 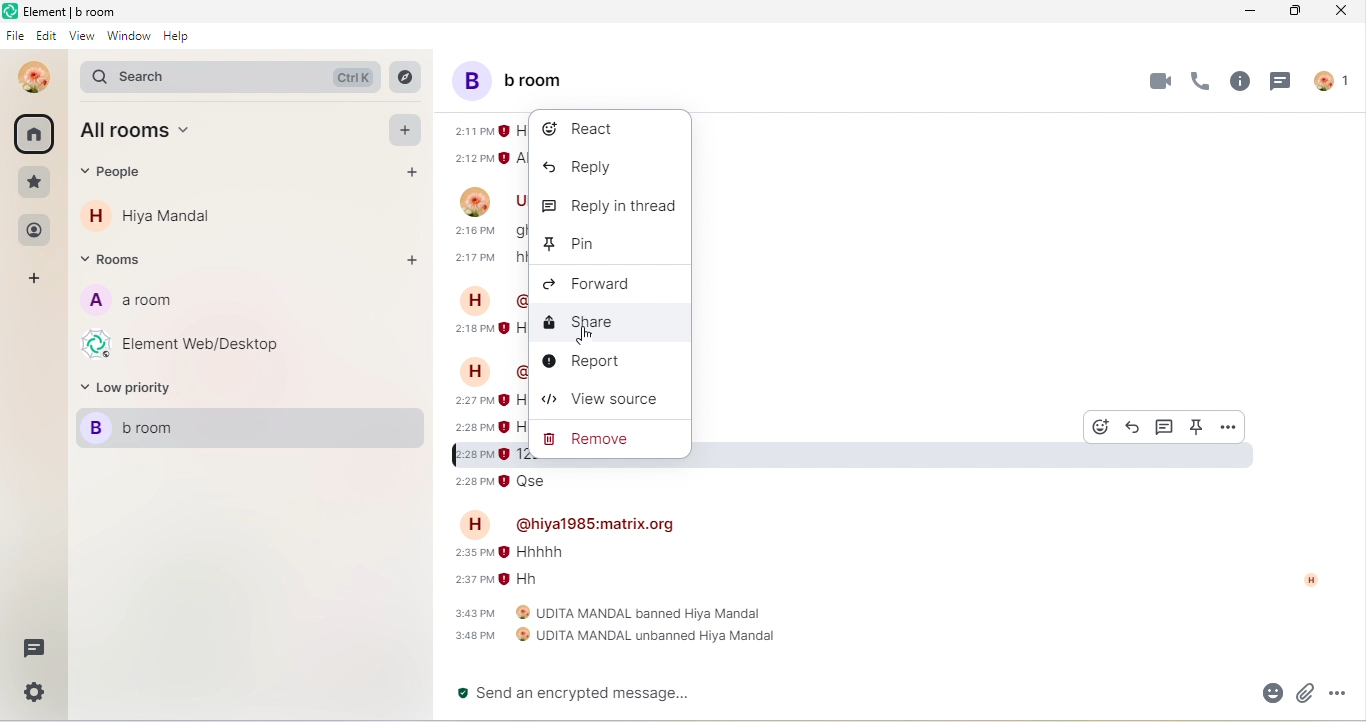 I want to click on thread, so click(x=33, y=649).